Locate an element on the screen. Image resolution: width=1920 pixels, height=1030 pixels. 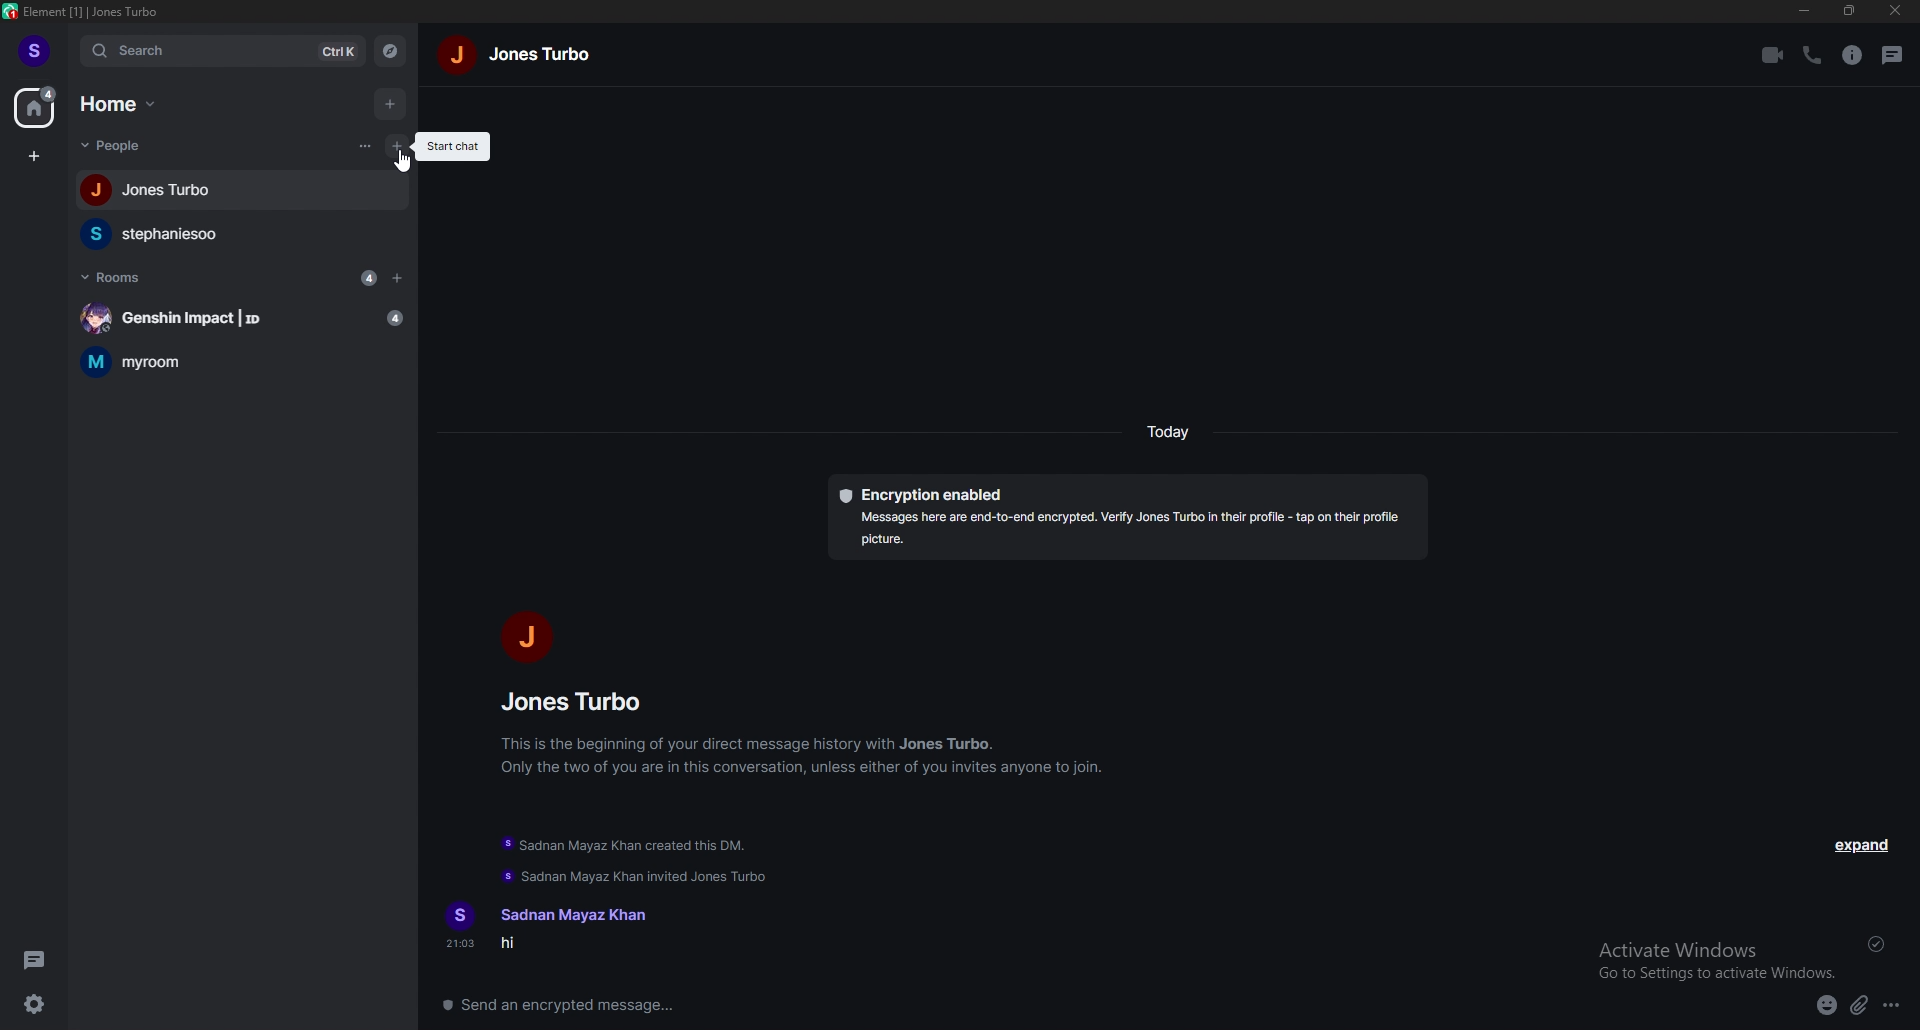
threads is located at coordinates (37, 958).